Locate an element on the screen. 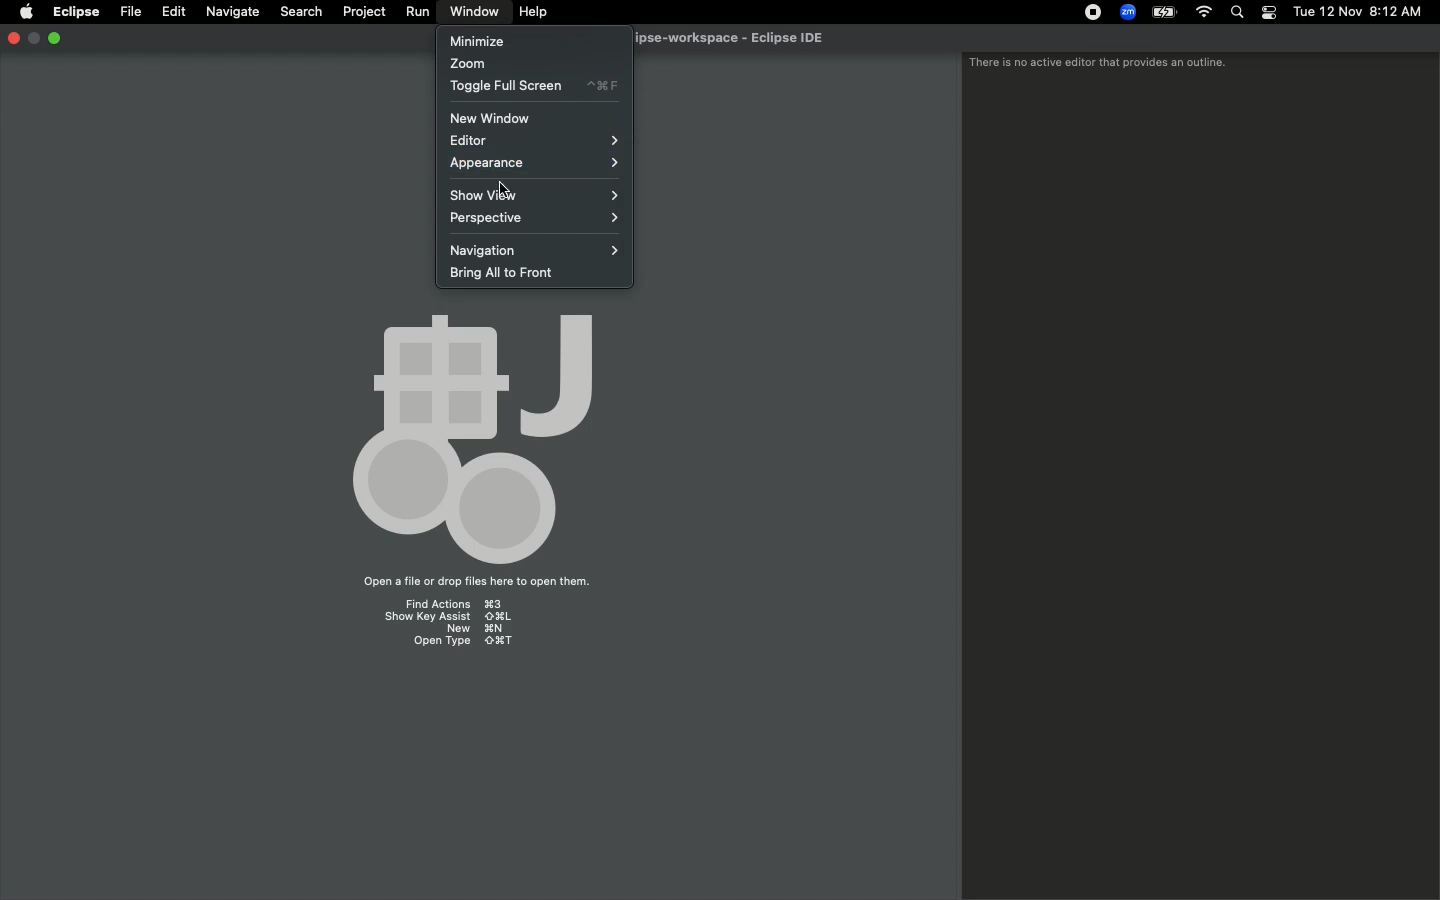 The image size is (1440, 900). Internet is located at coordinates (1202, 13).